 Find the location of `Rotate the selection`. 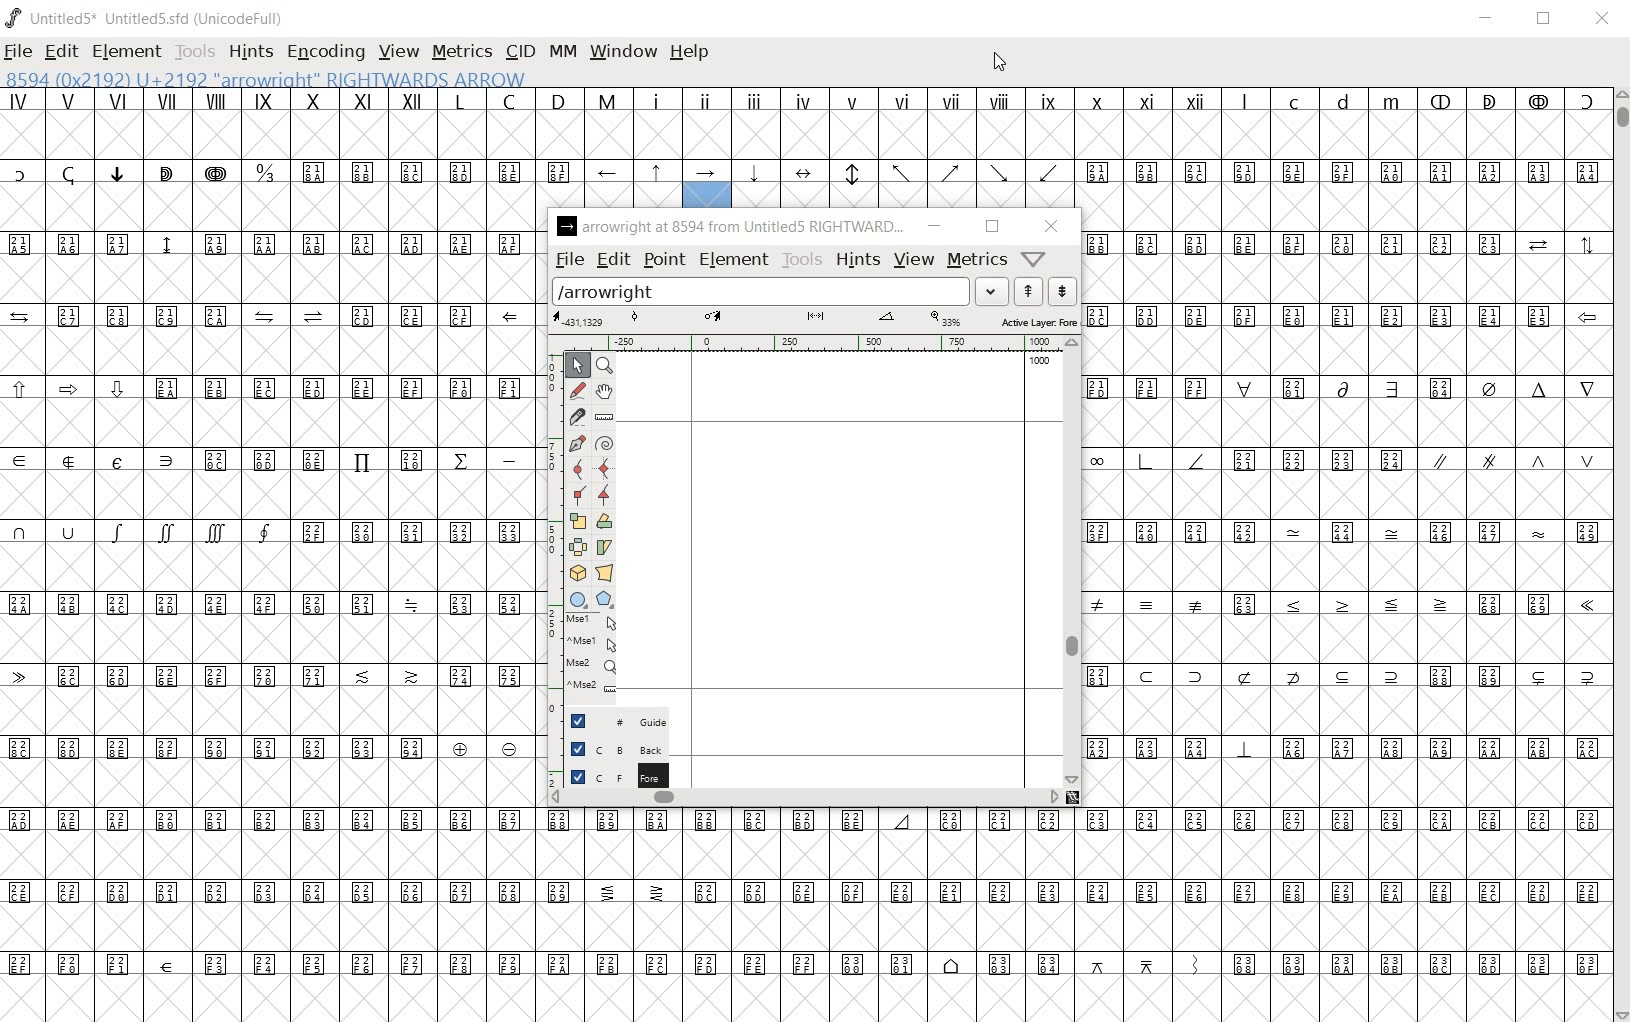

Rotate the selection is located at coordinates (604, 548).